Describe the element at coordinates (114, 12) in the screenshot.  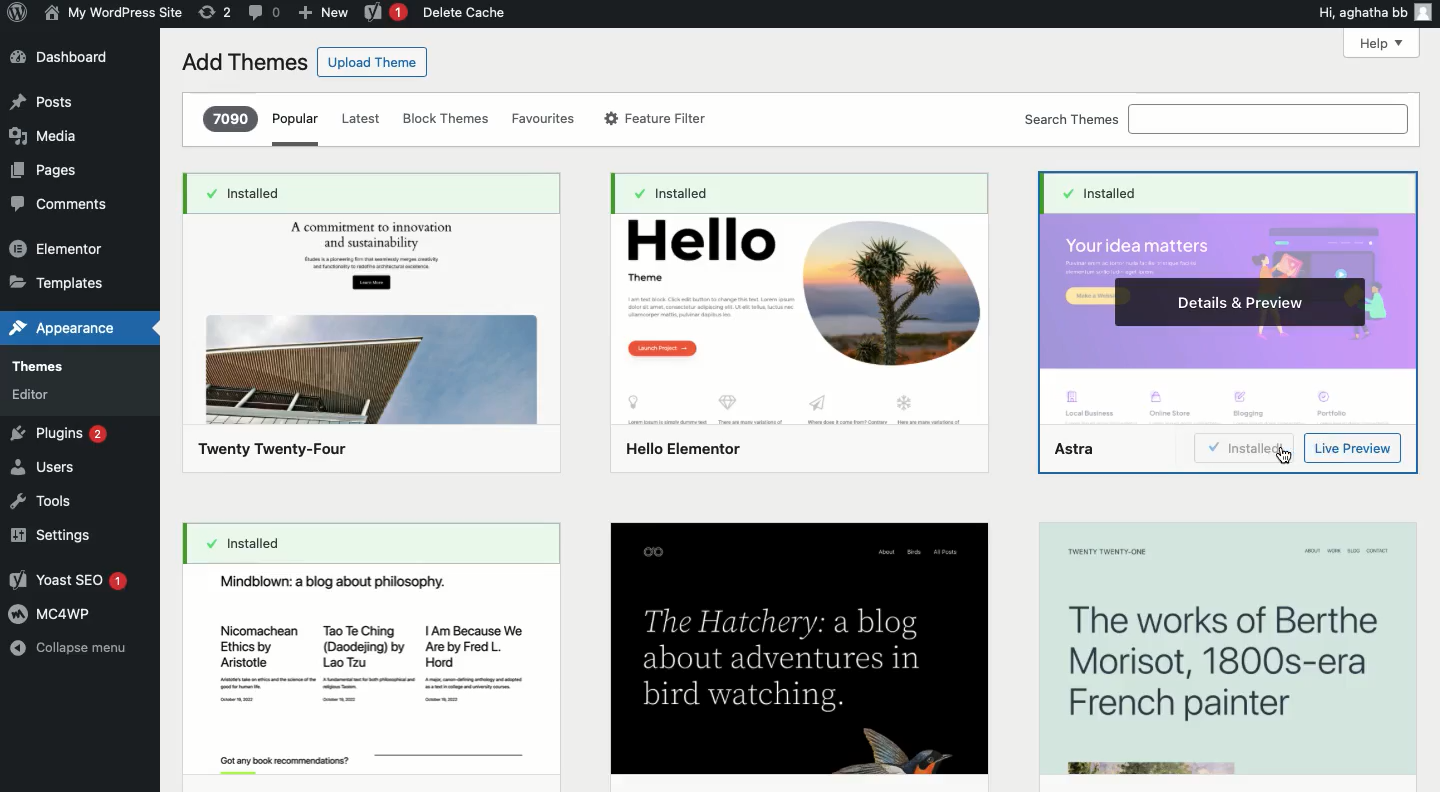
I see `Name` at that location.